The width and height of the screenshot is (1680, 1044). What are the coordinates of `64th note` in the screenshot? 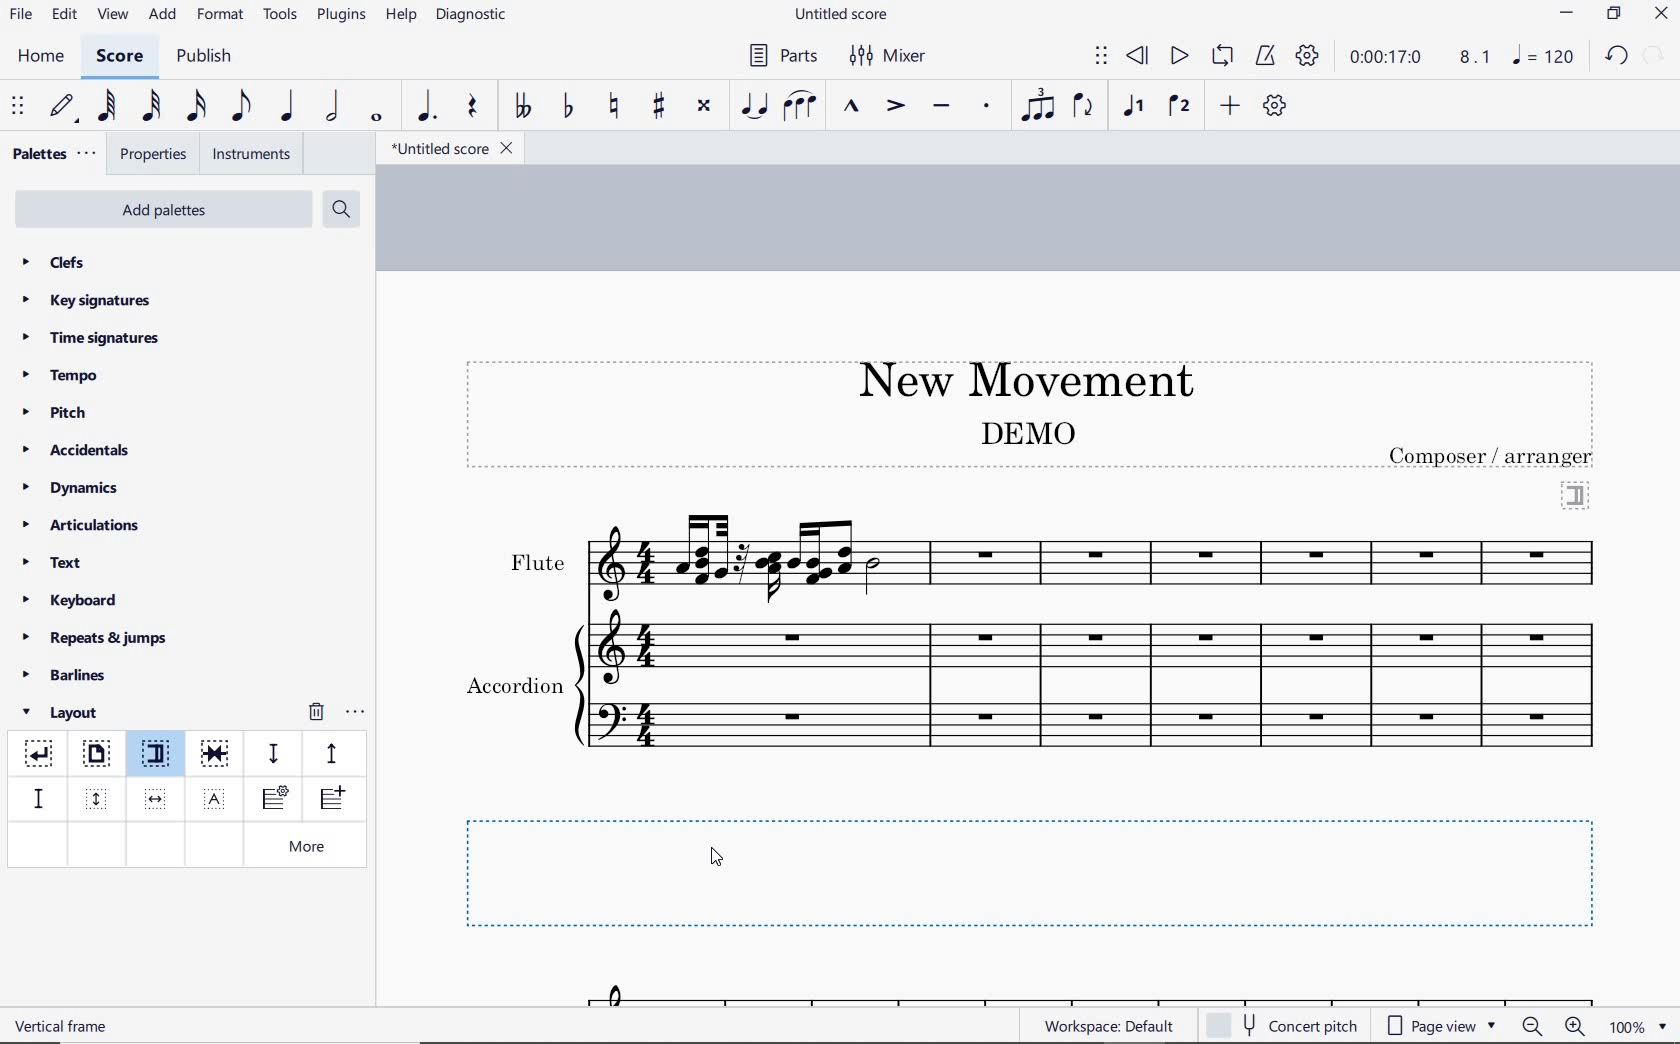 It's located at (109, 106).